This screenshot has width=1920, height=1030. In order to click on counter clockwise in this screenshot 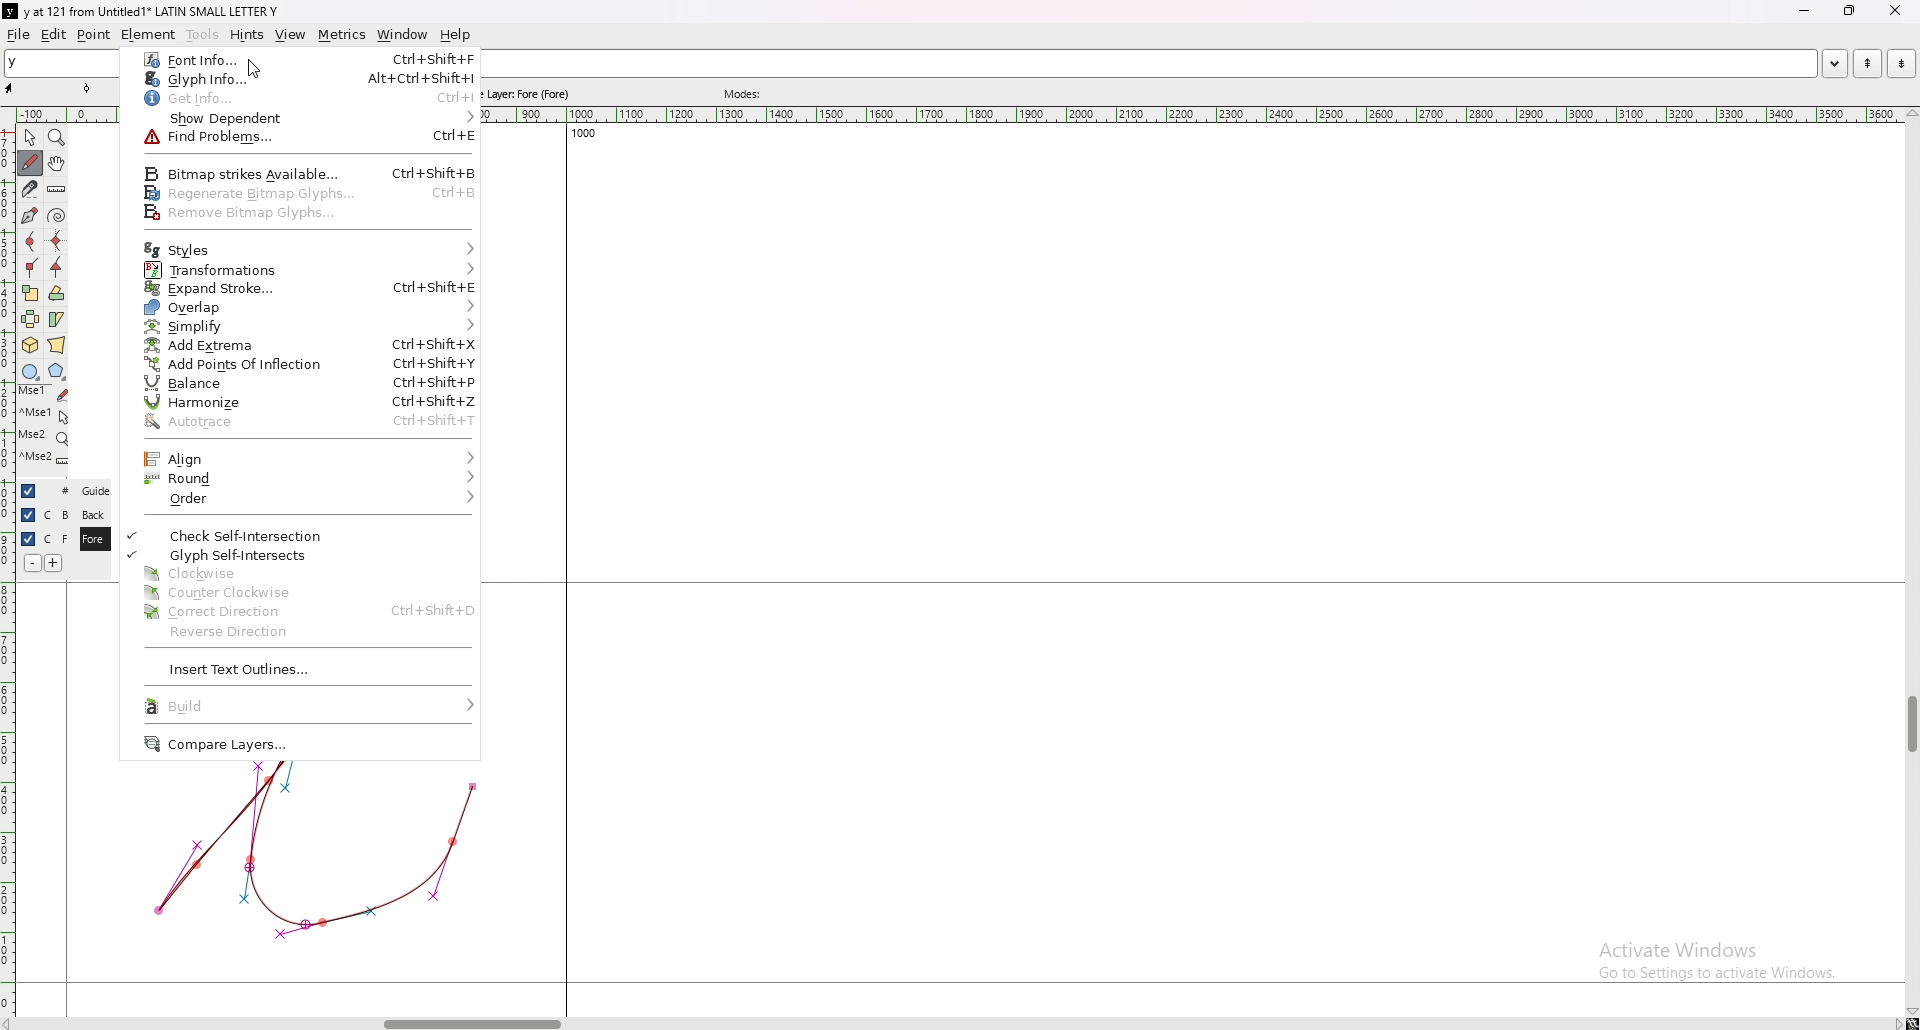, I will do `click(303, 592)`.